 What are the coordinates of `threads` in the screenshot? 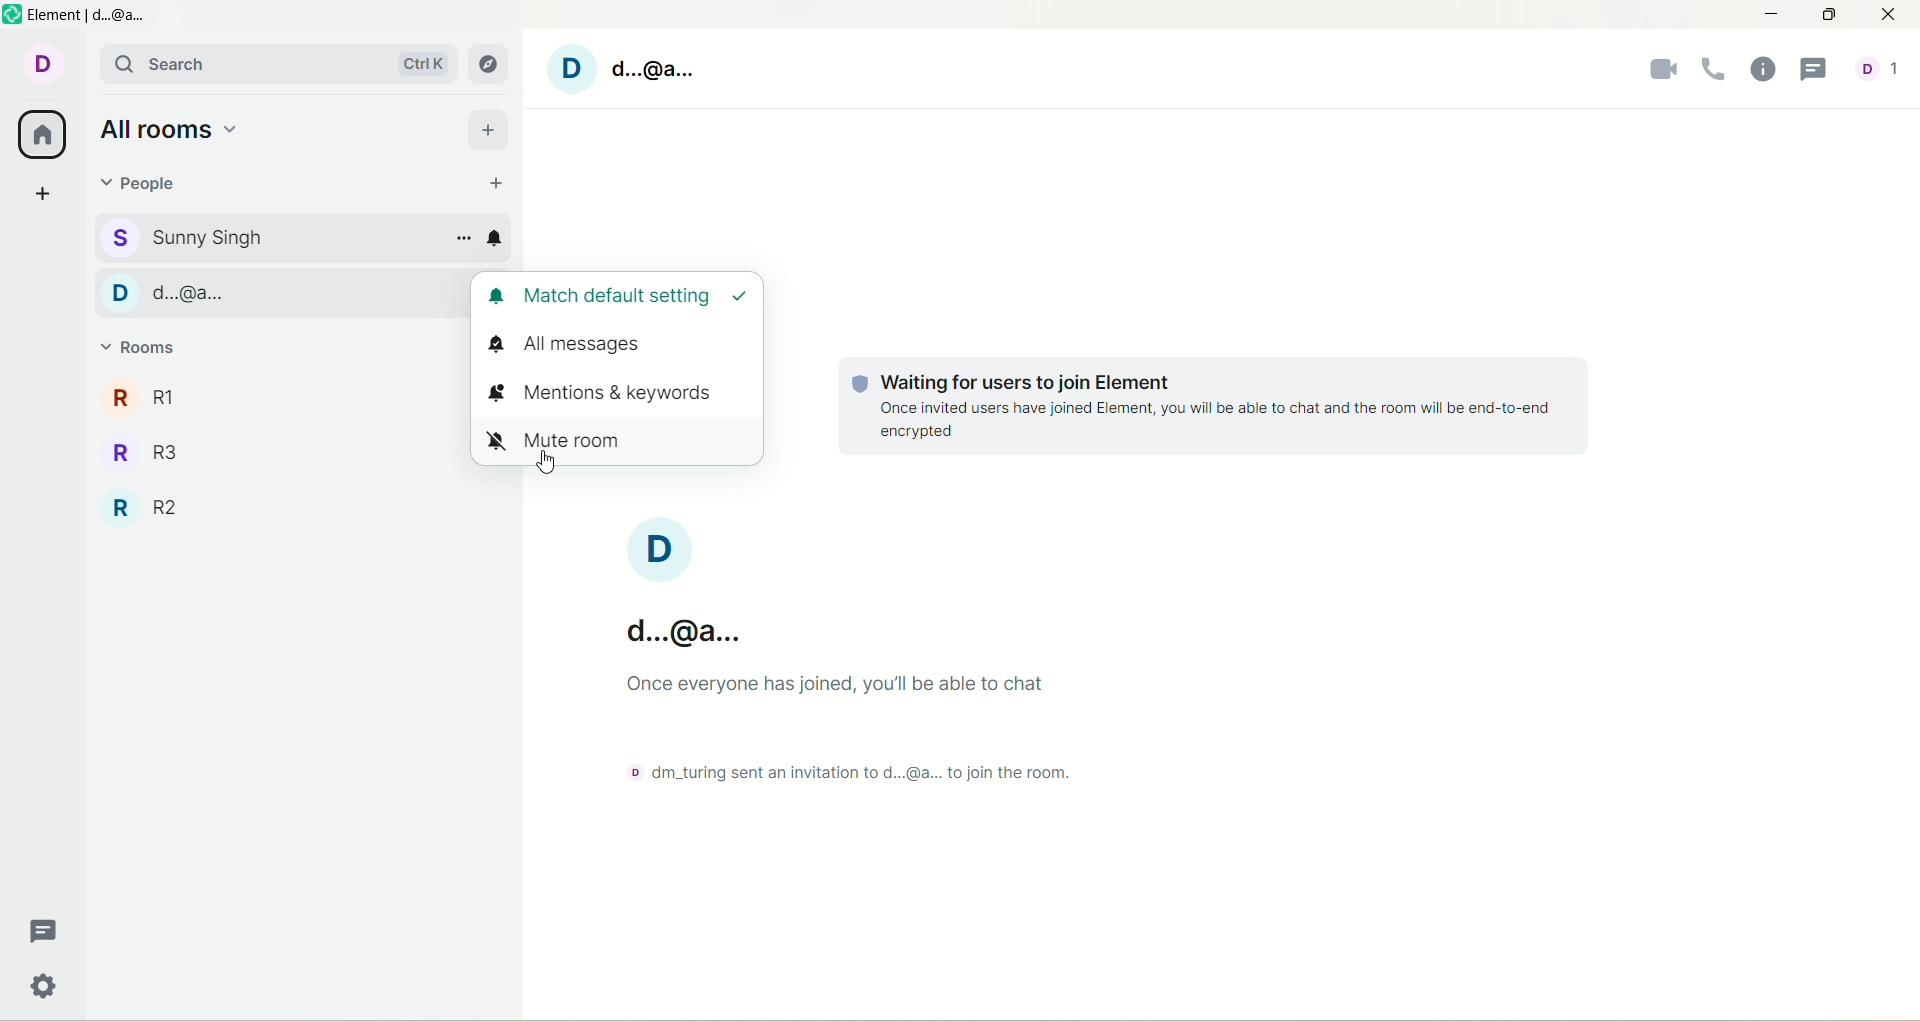 It's located at (1813, 69).